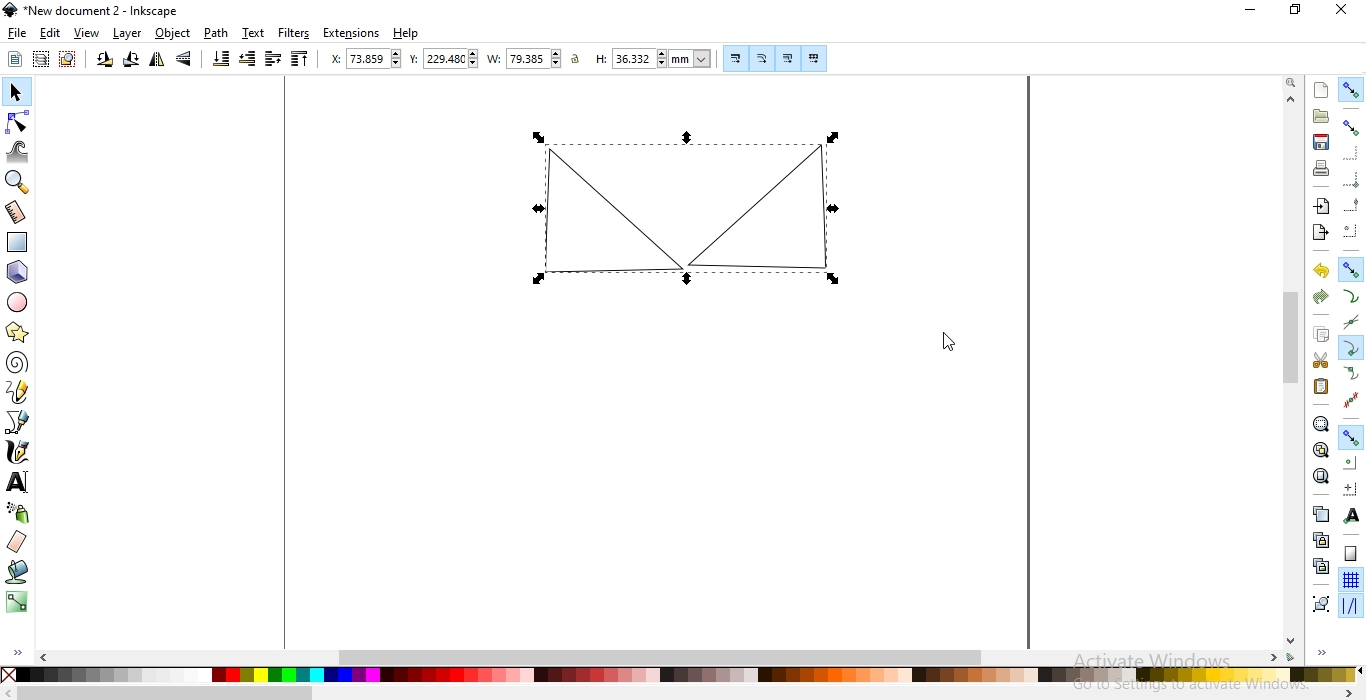  What do you see at coordinates (19, 152) in the screenshot?
I see `tweak objects by sculpting or painting` at bounding box center [19, 152].